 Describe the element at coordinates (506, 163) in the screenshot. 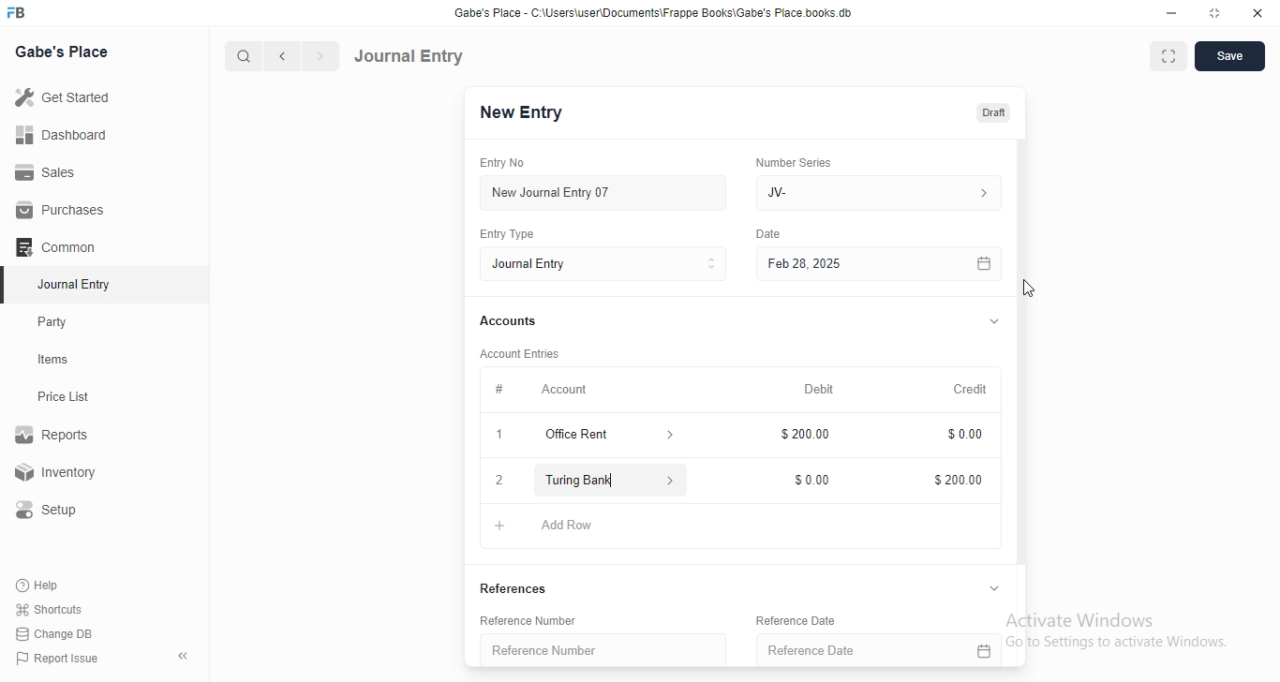

I see `Entry No` at that location.